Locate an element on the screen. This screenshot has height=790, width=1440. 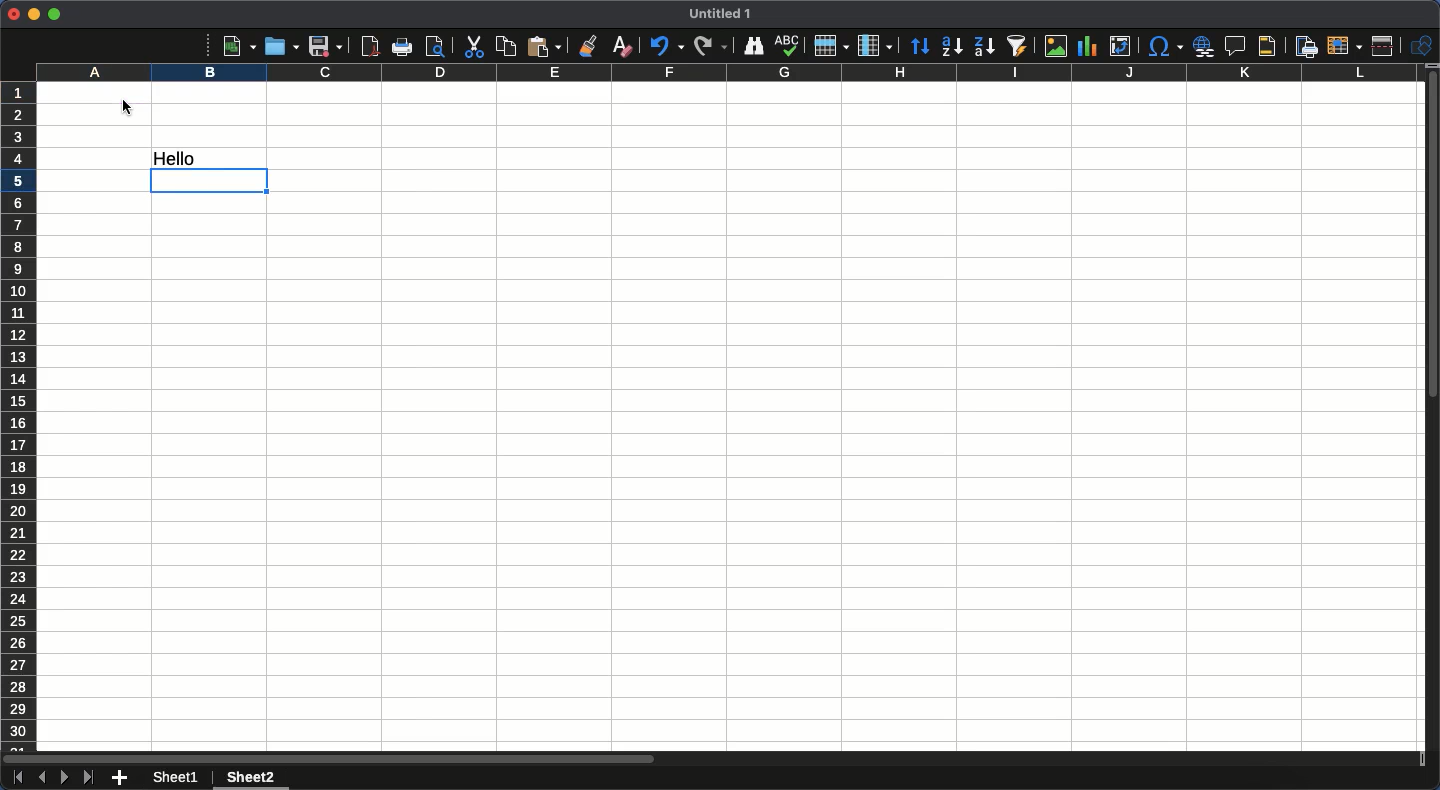
Undo is located at coordinates (665, 45).